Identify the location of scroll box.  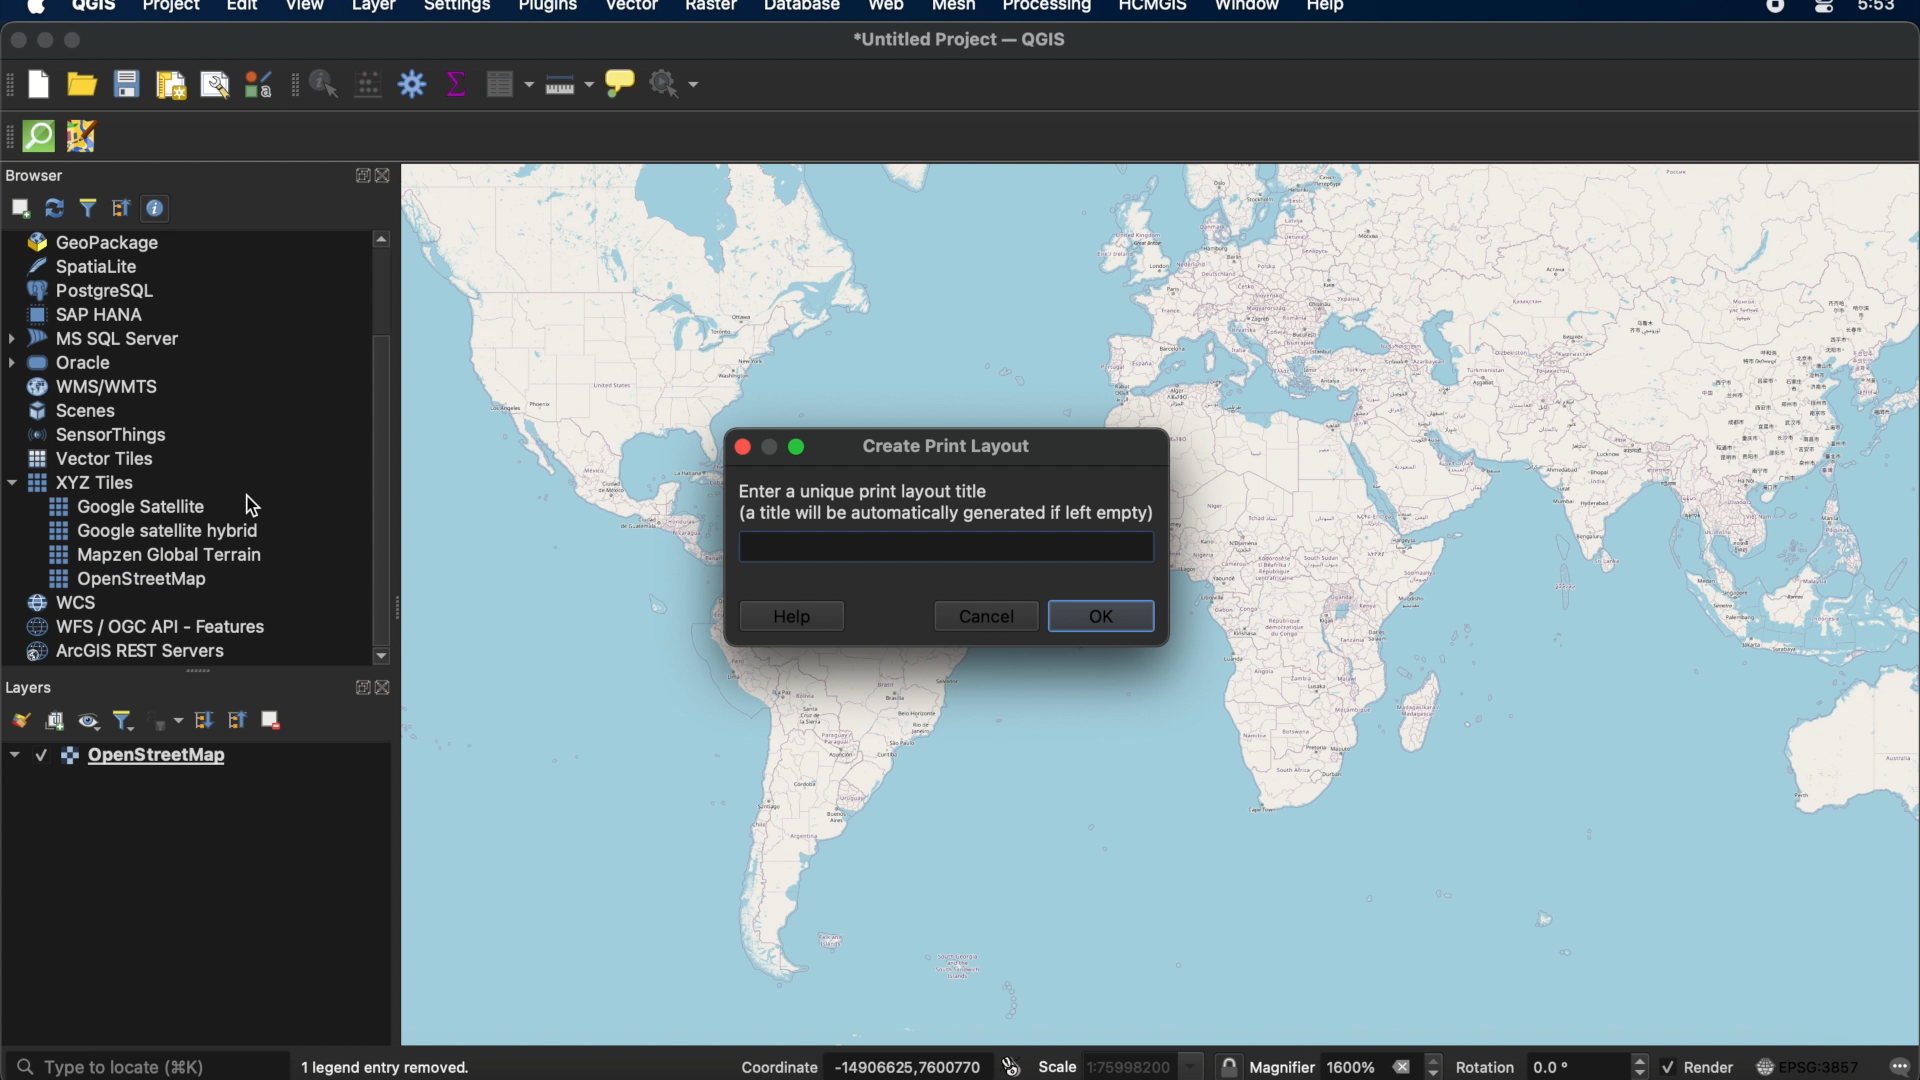
(385, 466).